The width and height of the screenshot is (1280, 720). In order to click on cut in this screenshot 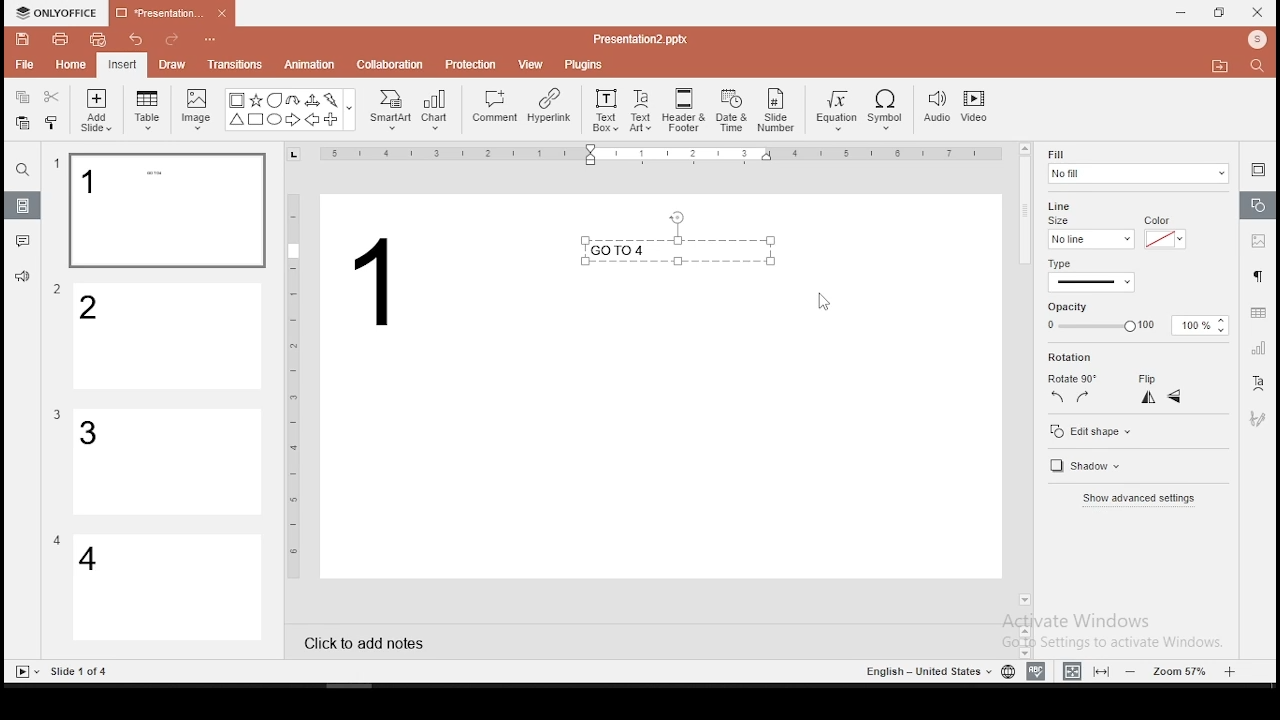, I will do `click(52, 96)`.